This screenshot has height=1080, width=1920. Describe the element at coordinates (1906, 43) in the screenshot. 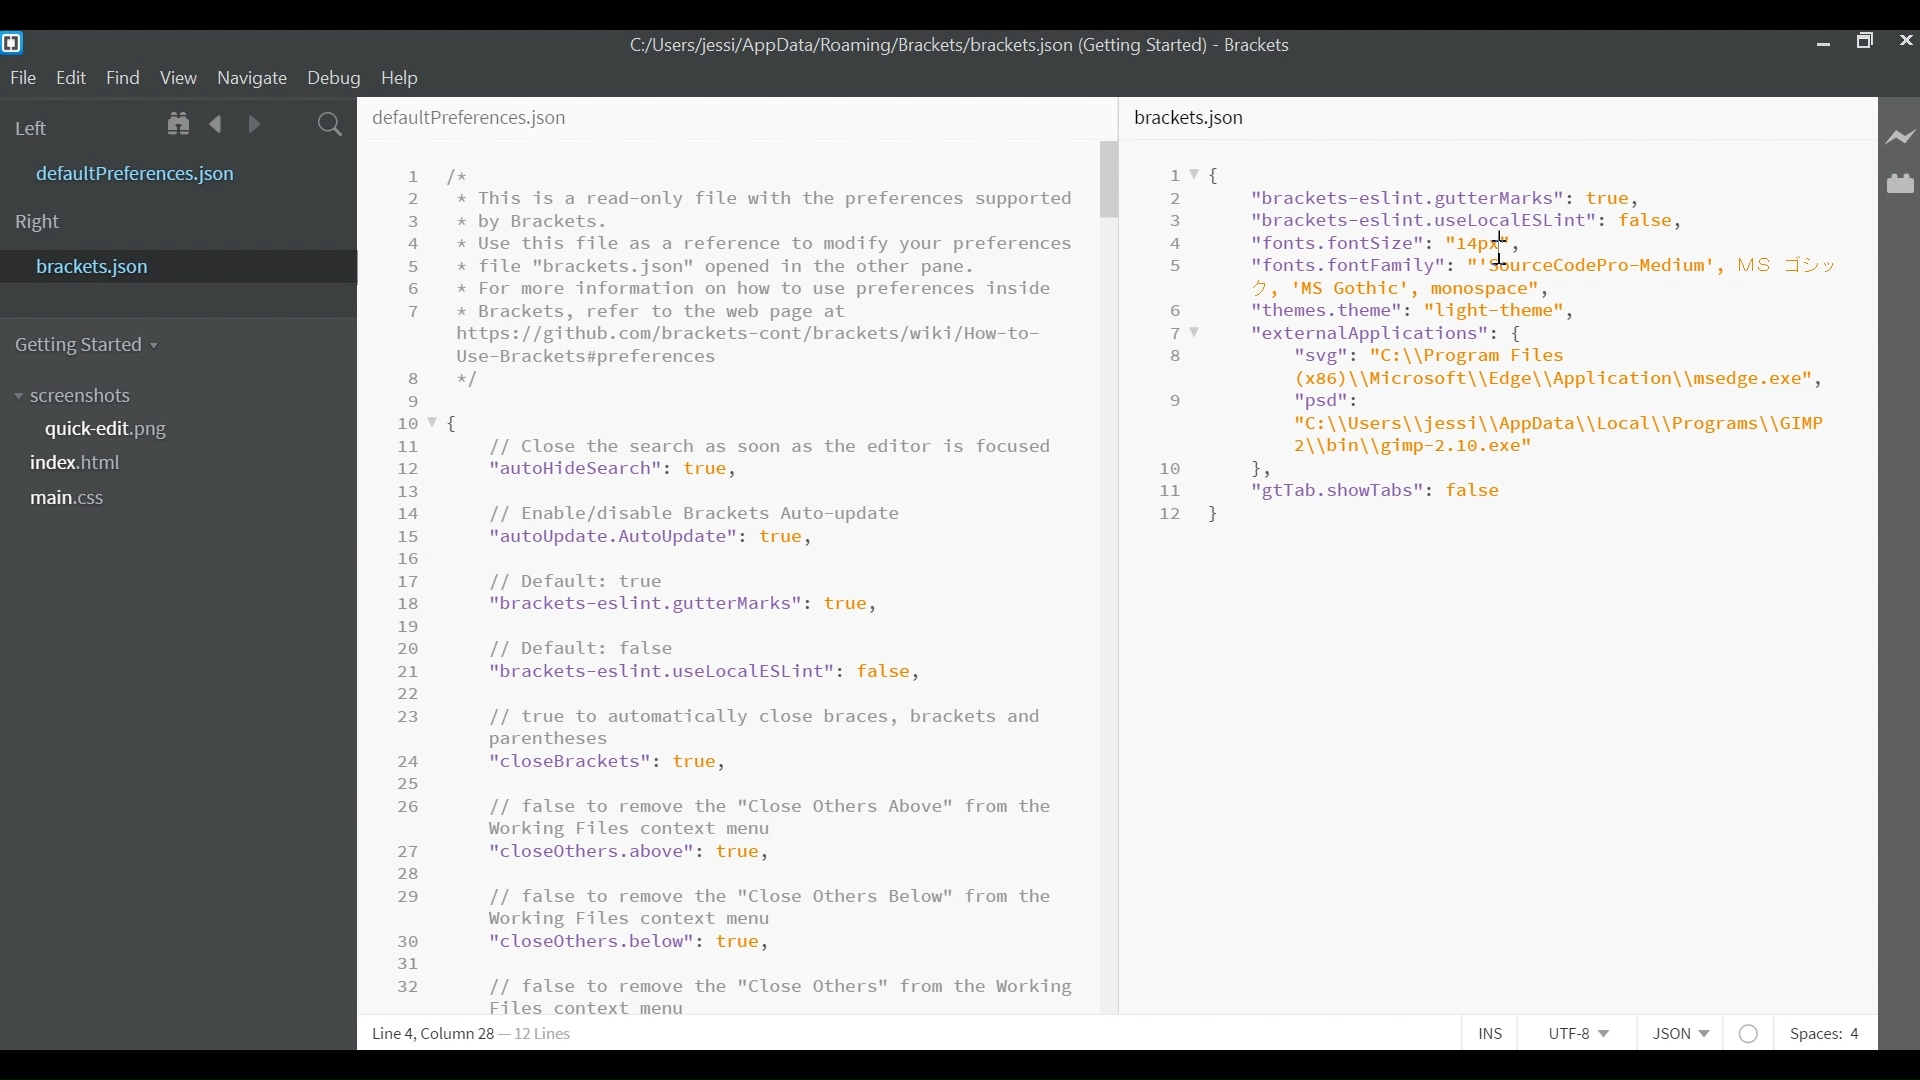

I see `Close` at that location.